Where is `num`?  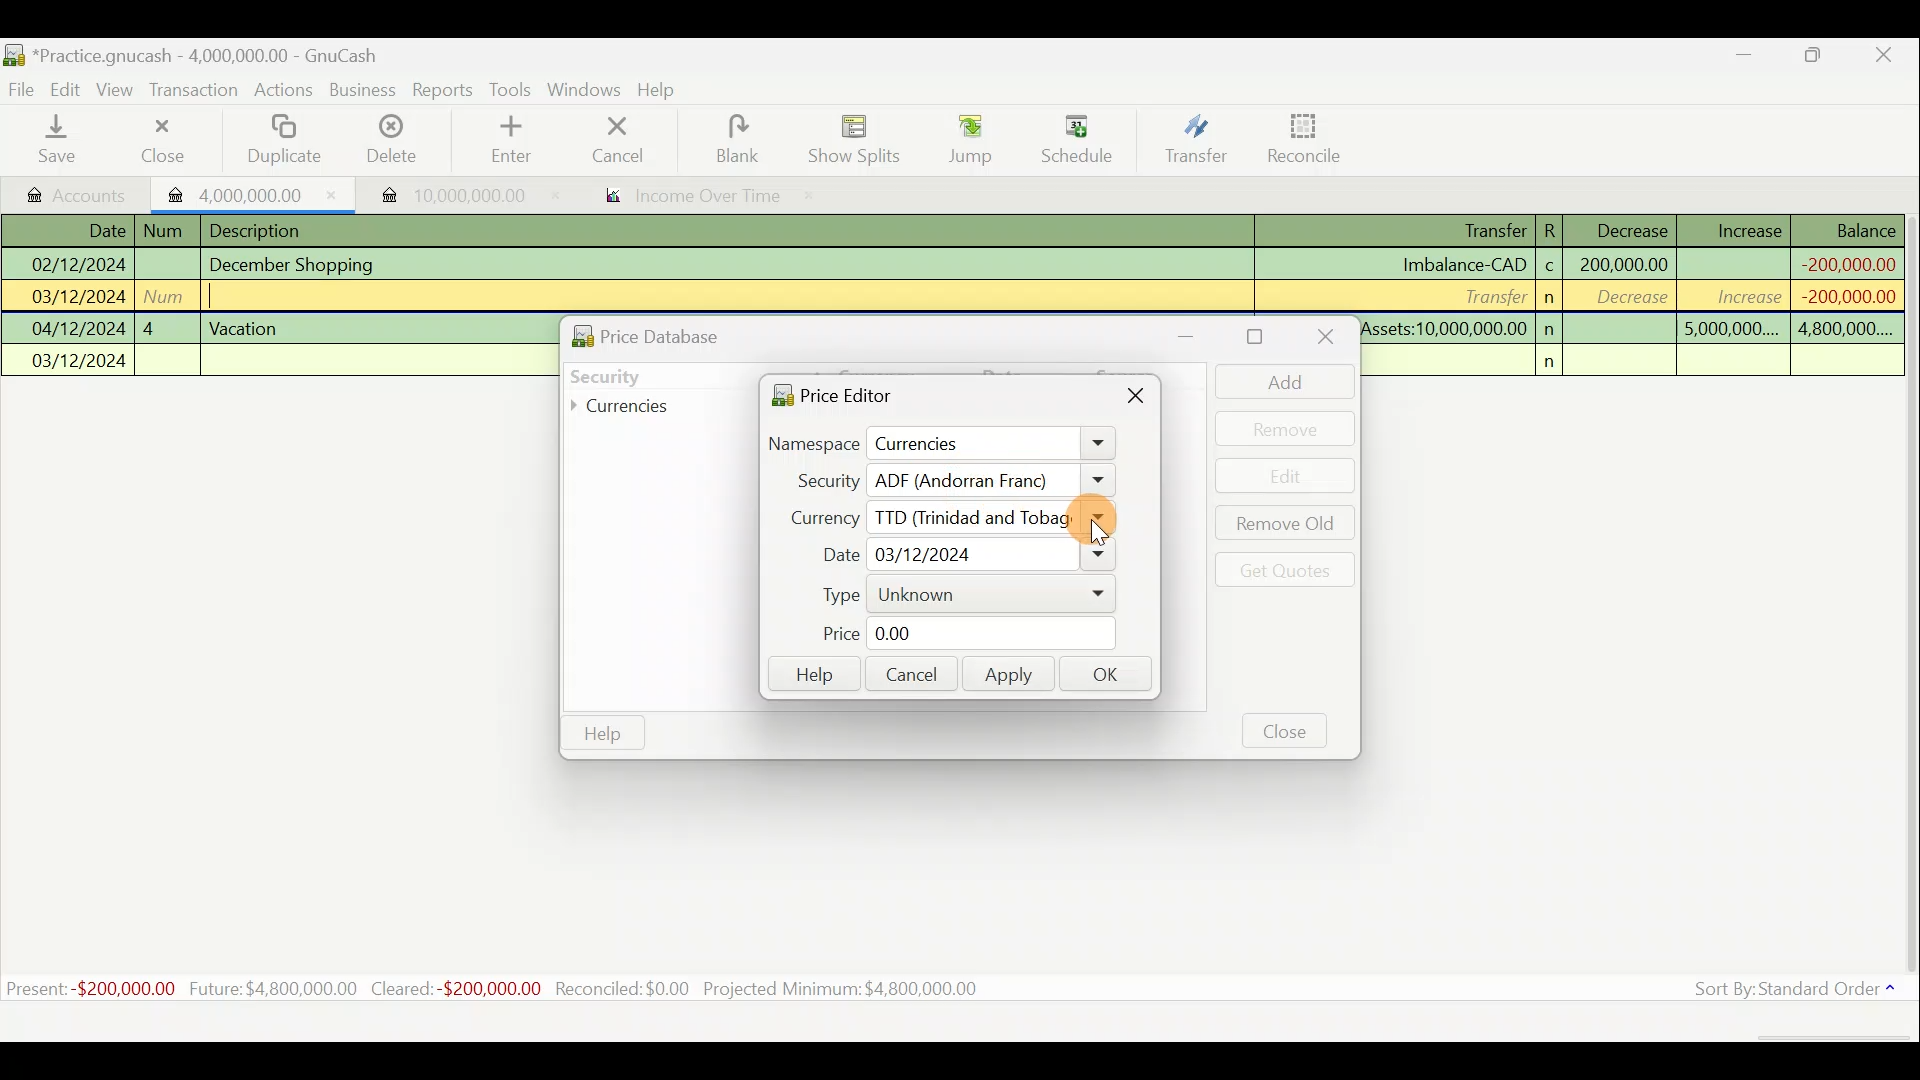 num is located at coordinates (169, 295).